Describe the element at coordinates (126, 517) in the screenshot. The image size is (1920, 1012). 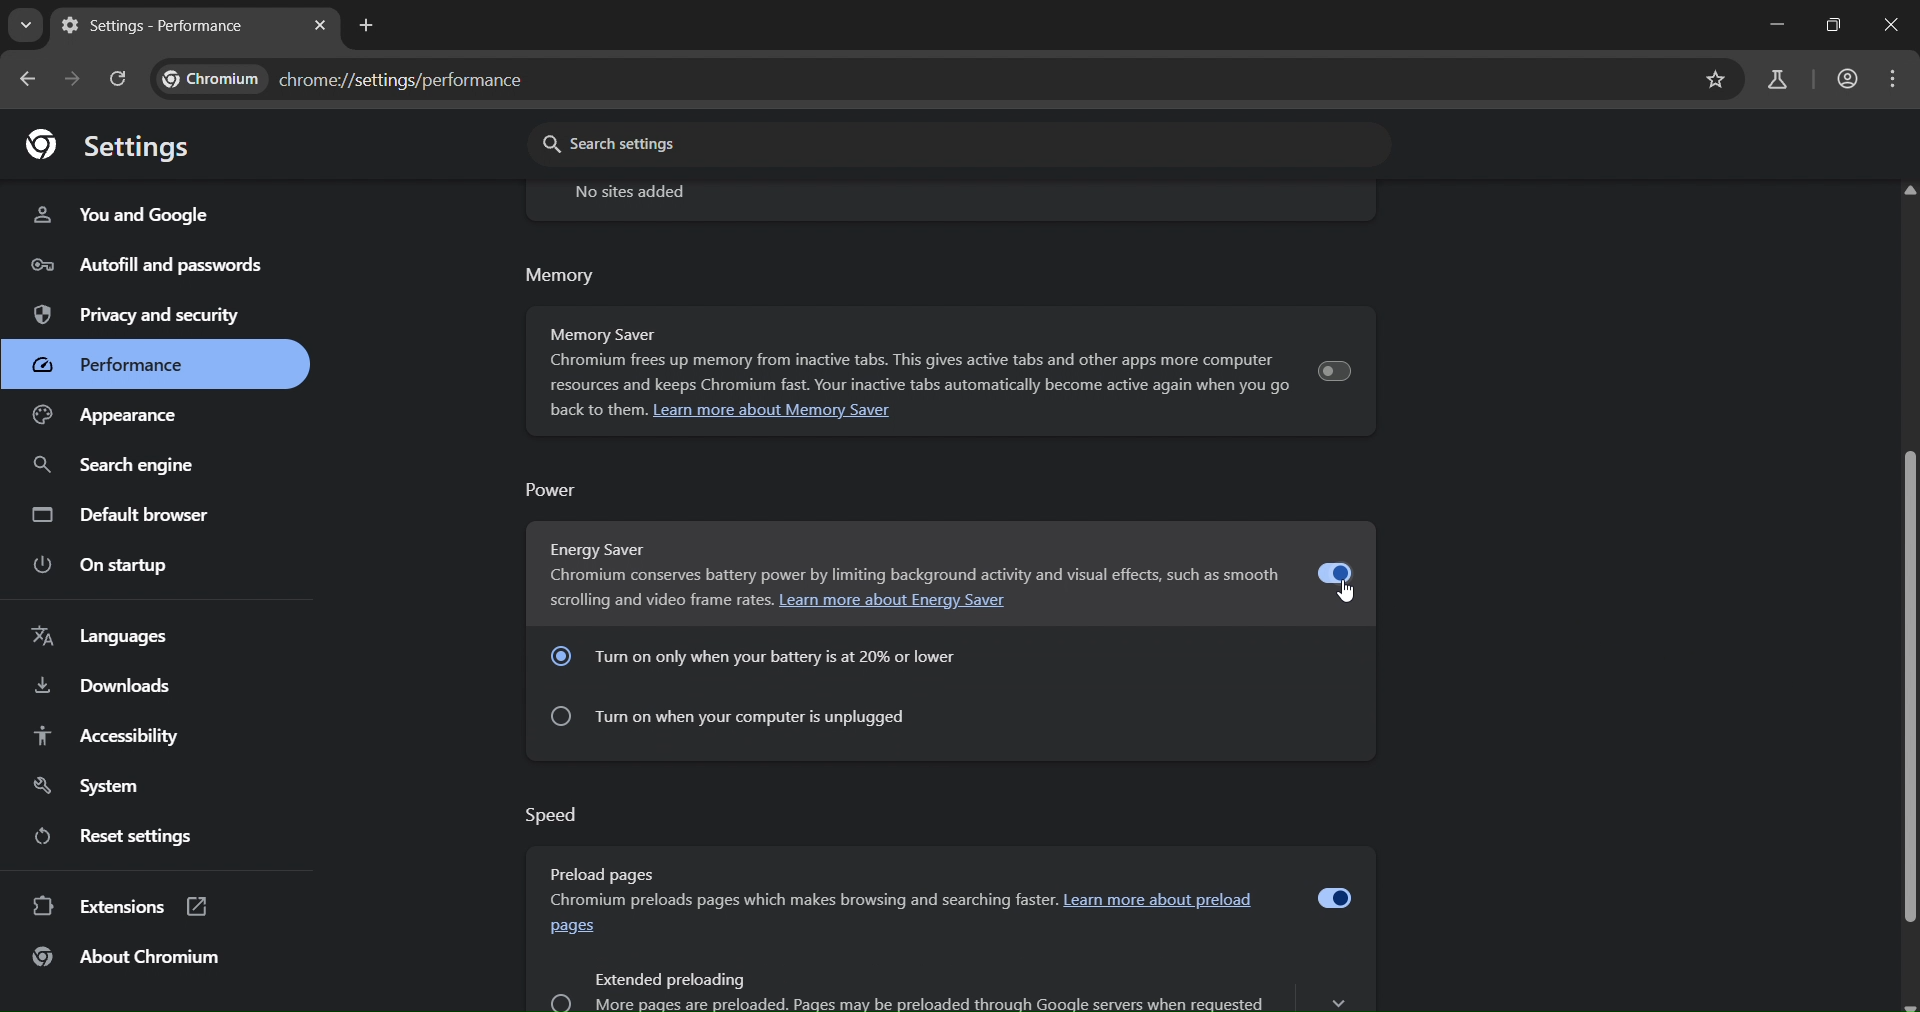
I see `default browser` at that location.